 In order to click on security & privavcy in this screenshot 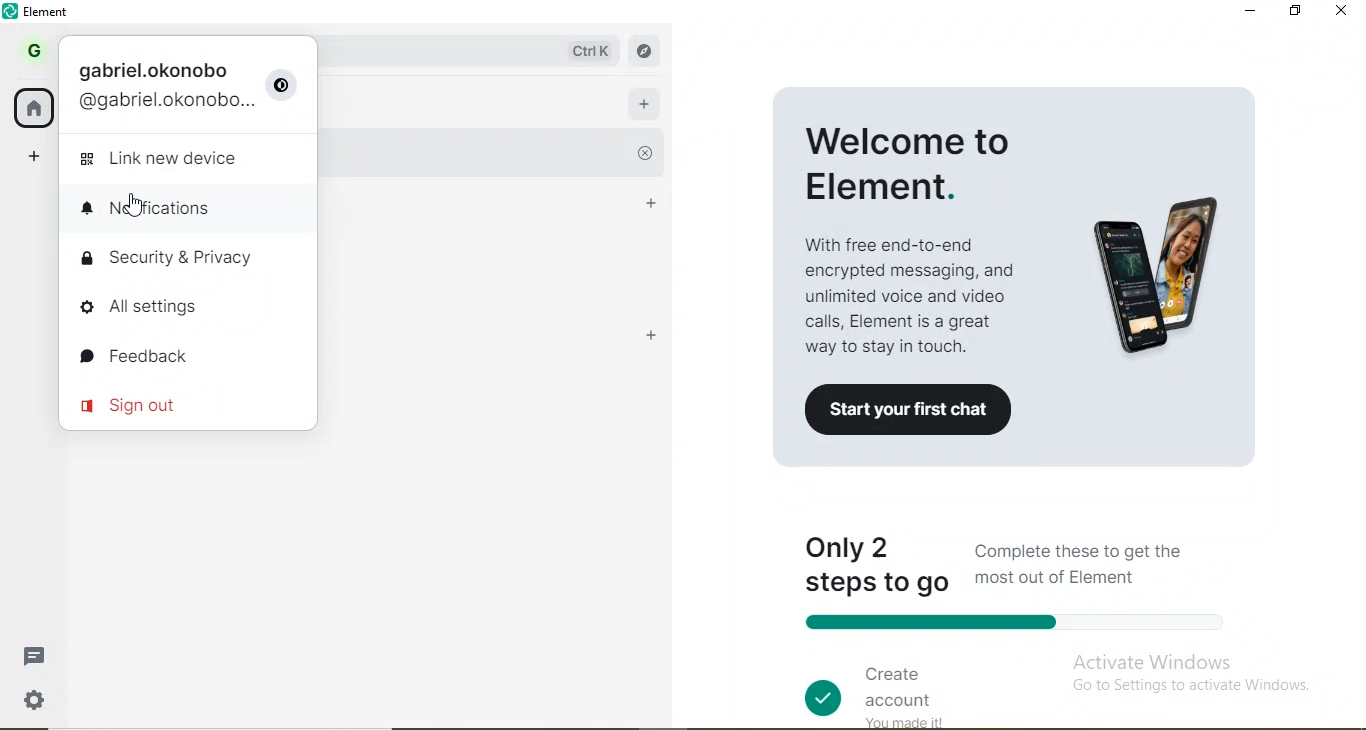, I will do `click(185, 259)`.